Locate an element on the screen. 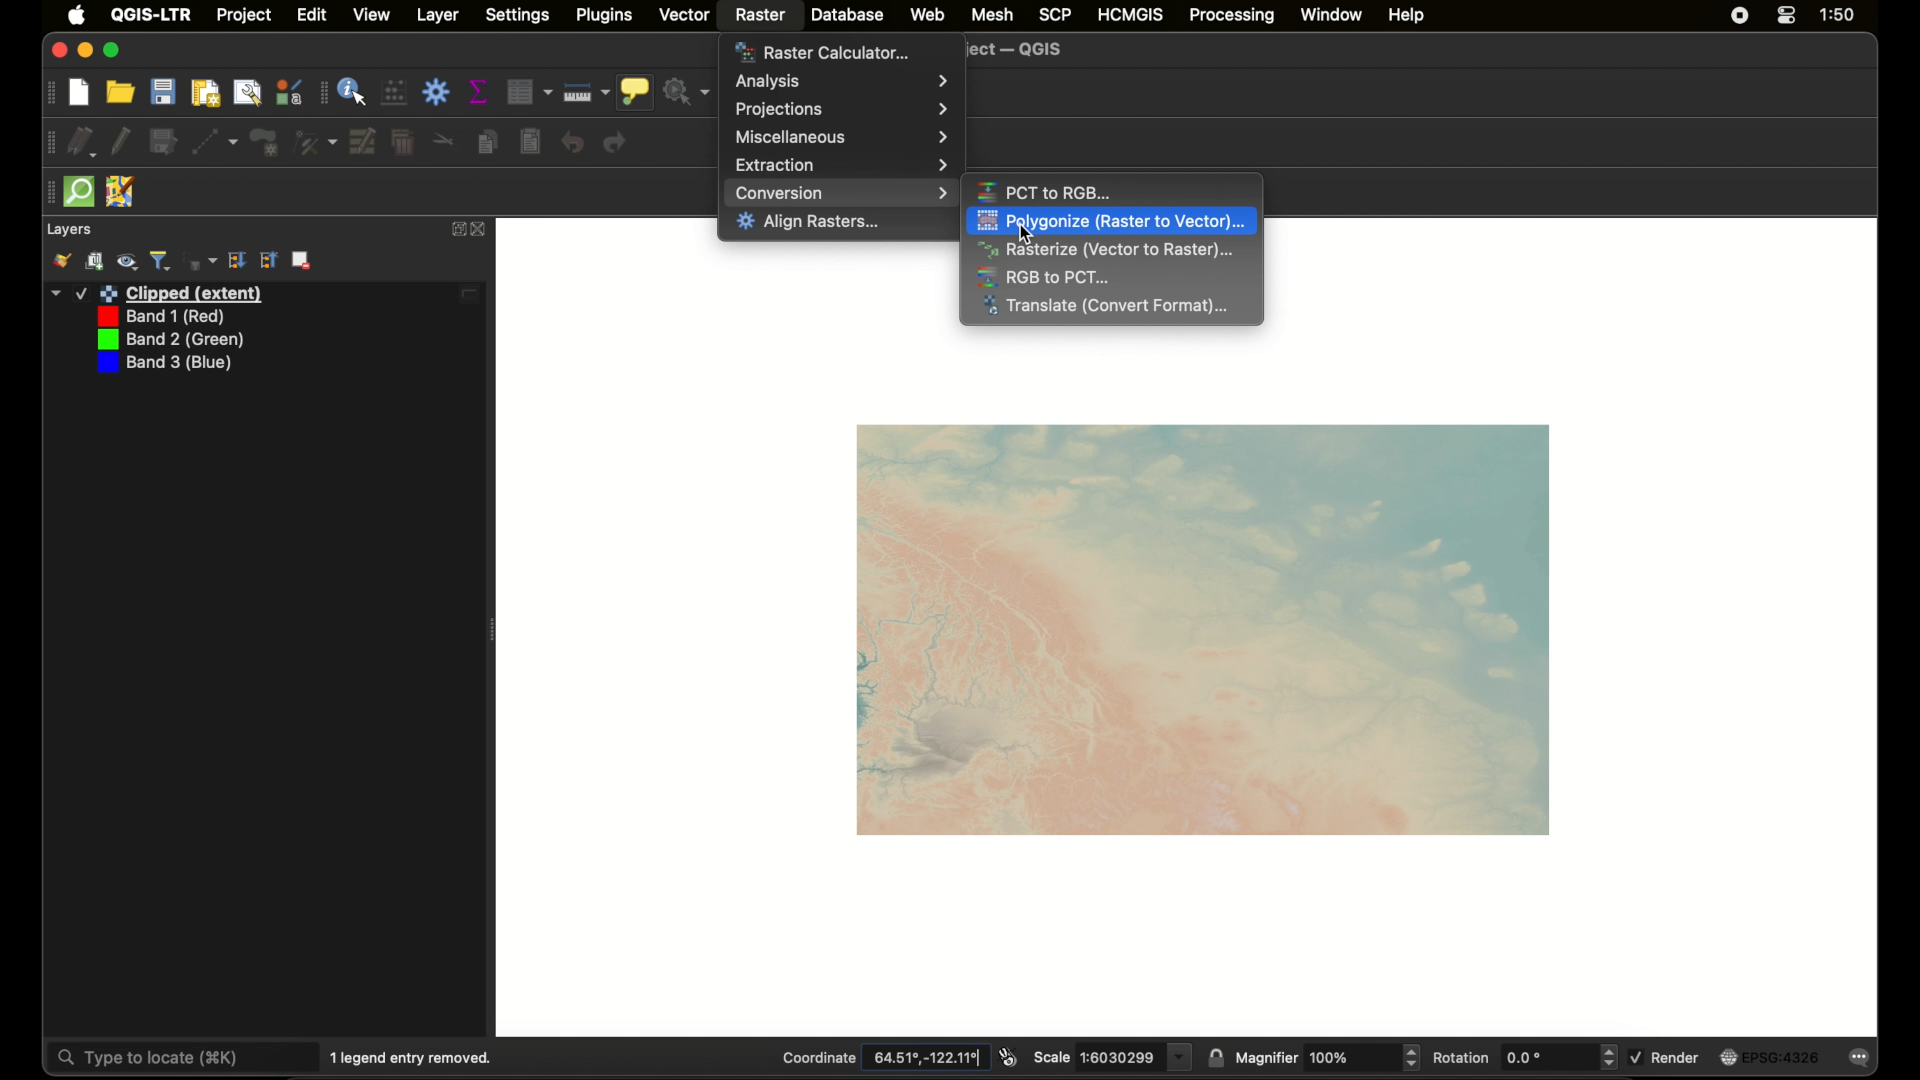 The width and height of the screenshot is (1920, 1080). HCMGIS is located at coordinates (1130, 14).